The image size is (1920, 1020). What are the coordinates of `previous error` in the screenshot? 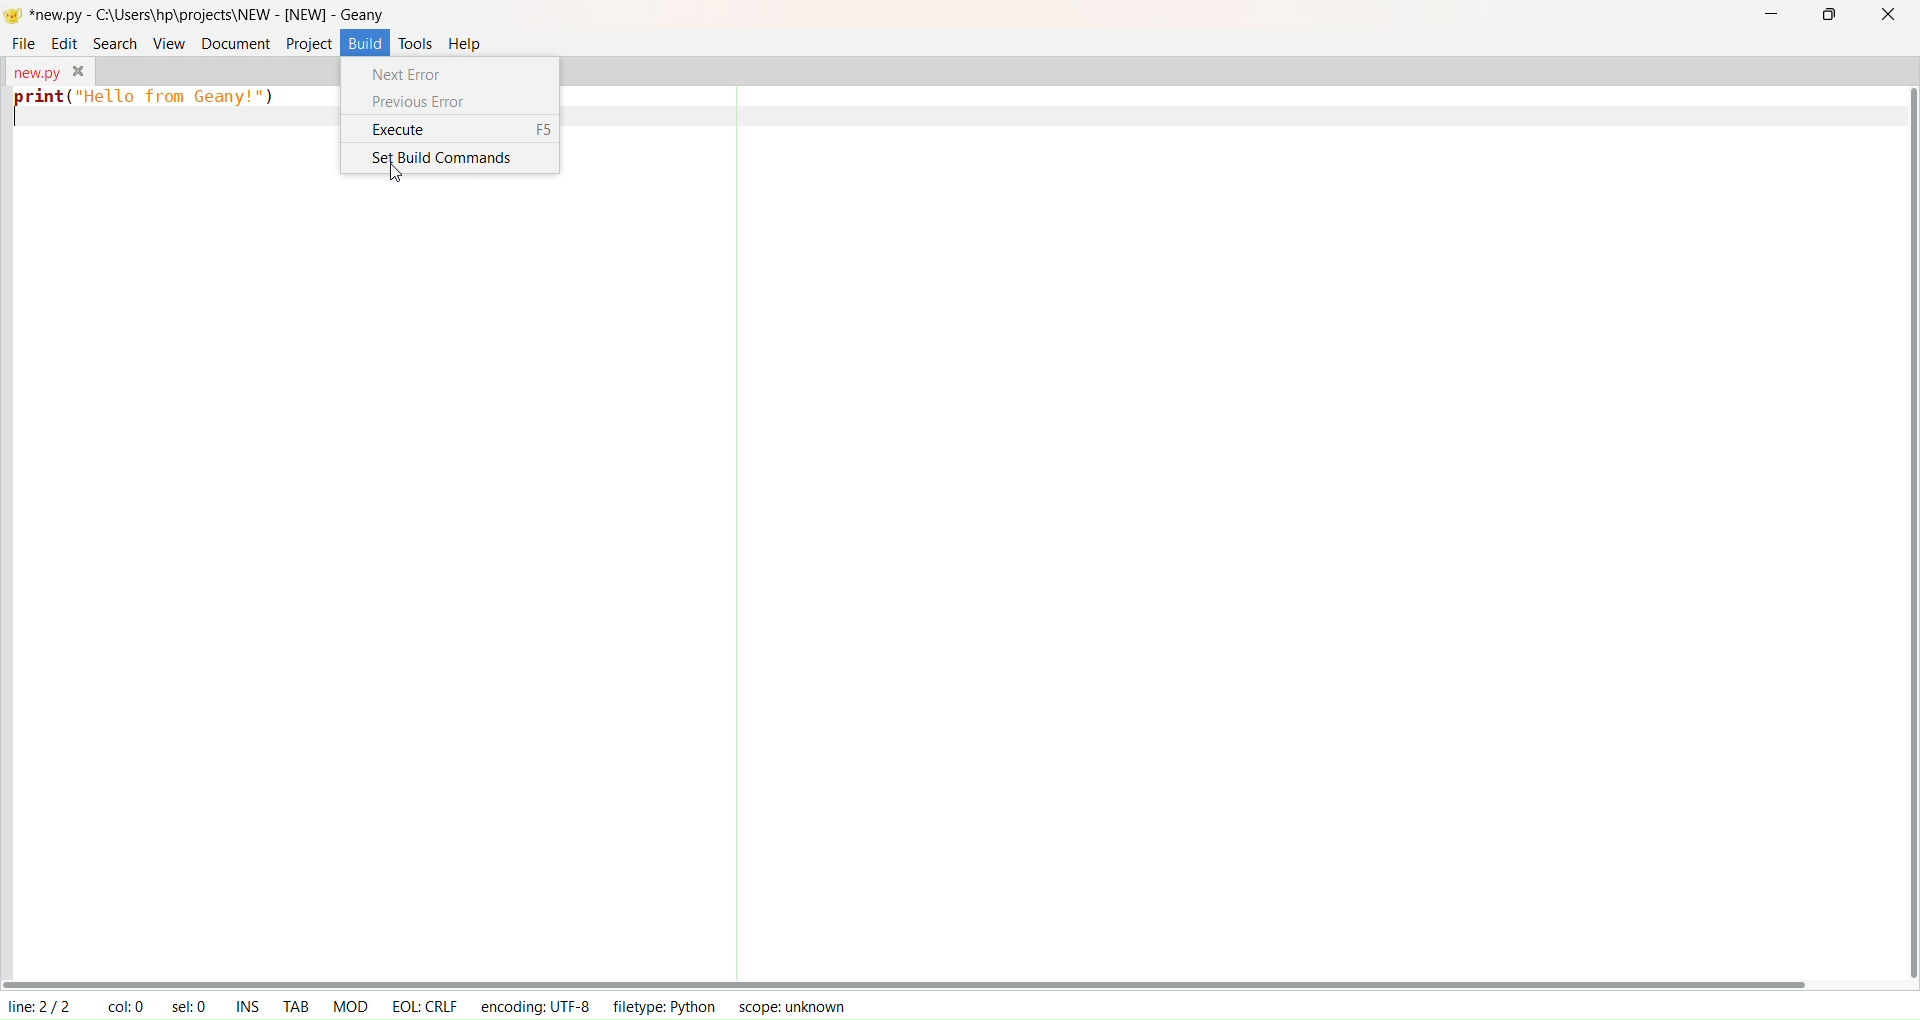 It's located at (421, 104).